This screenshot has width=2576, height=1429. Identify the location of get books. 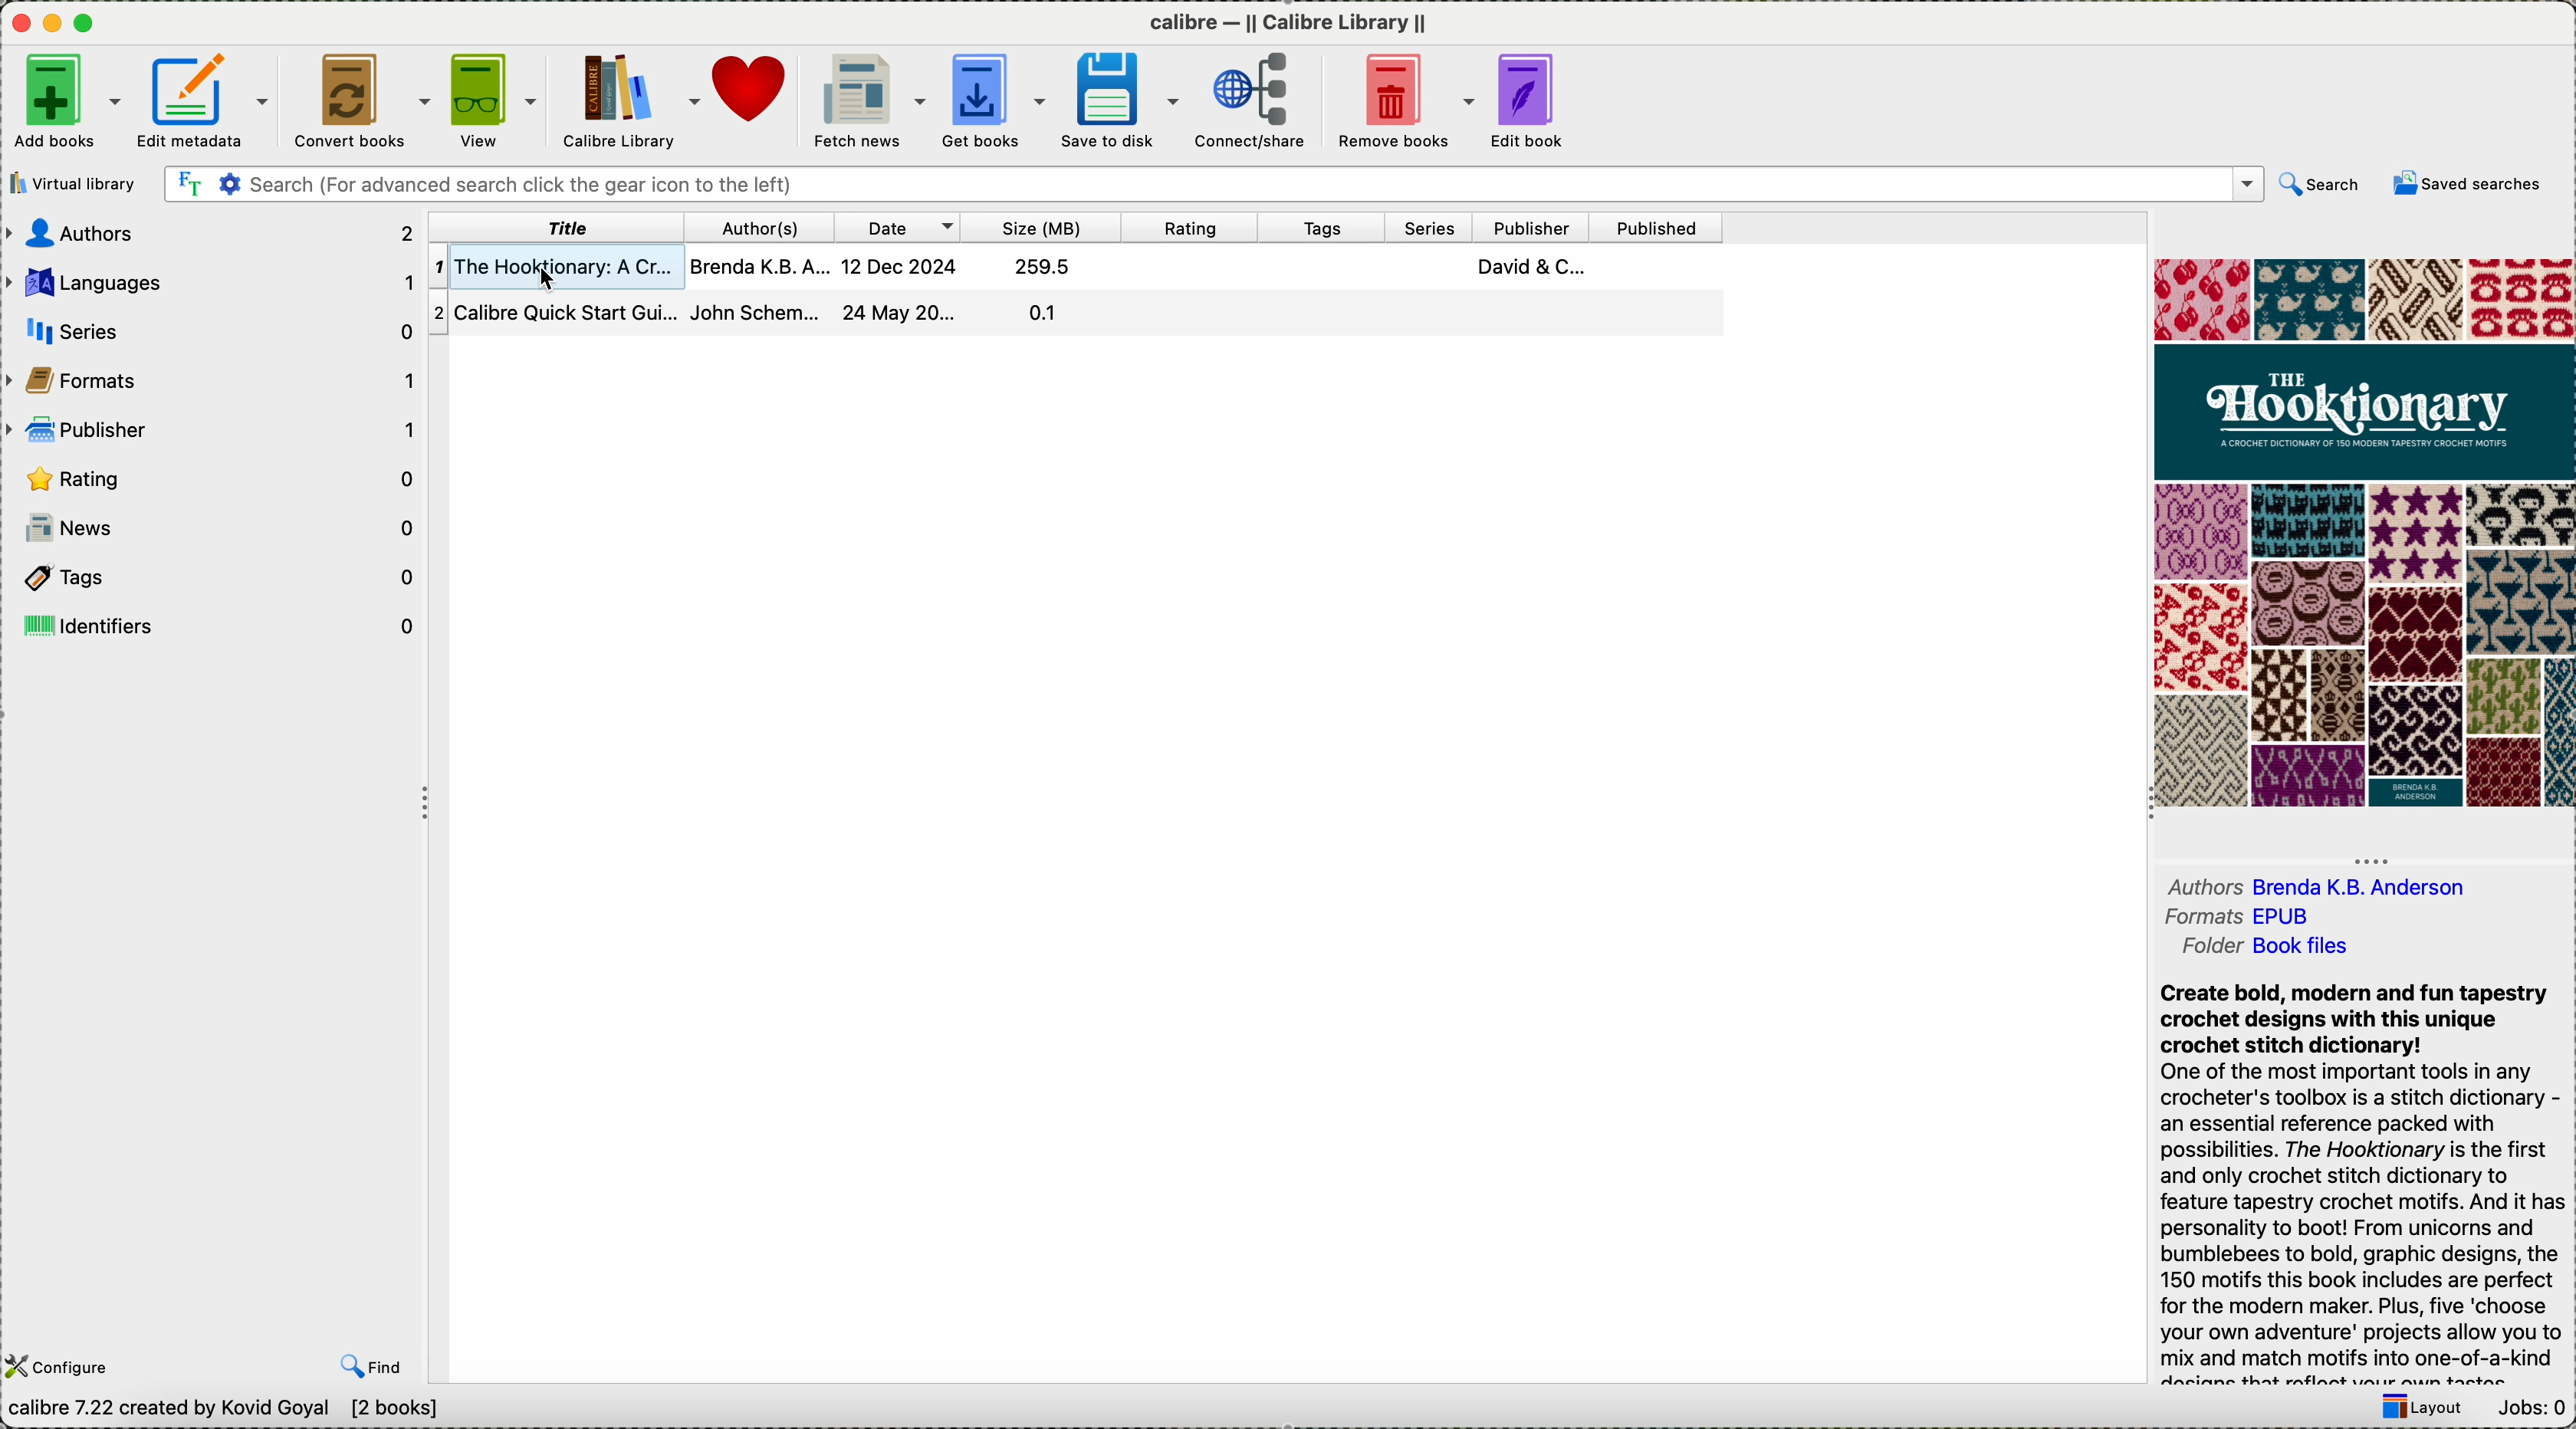
(993, 96).